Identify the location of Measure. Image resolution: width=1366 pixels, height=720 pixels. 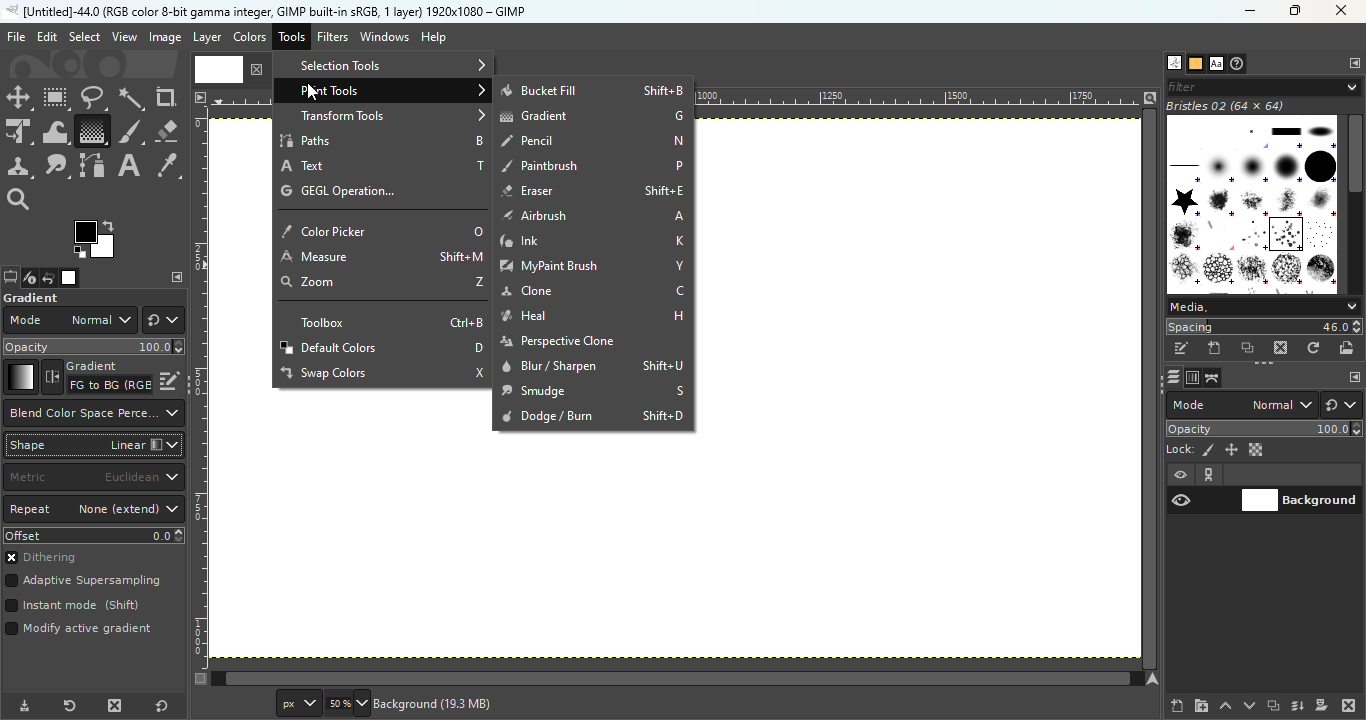
(380, 257).